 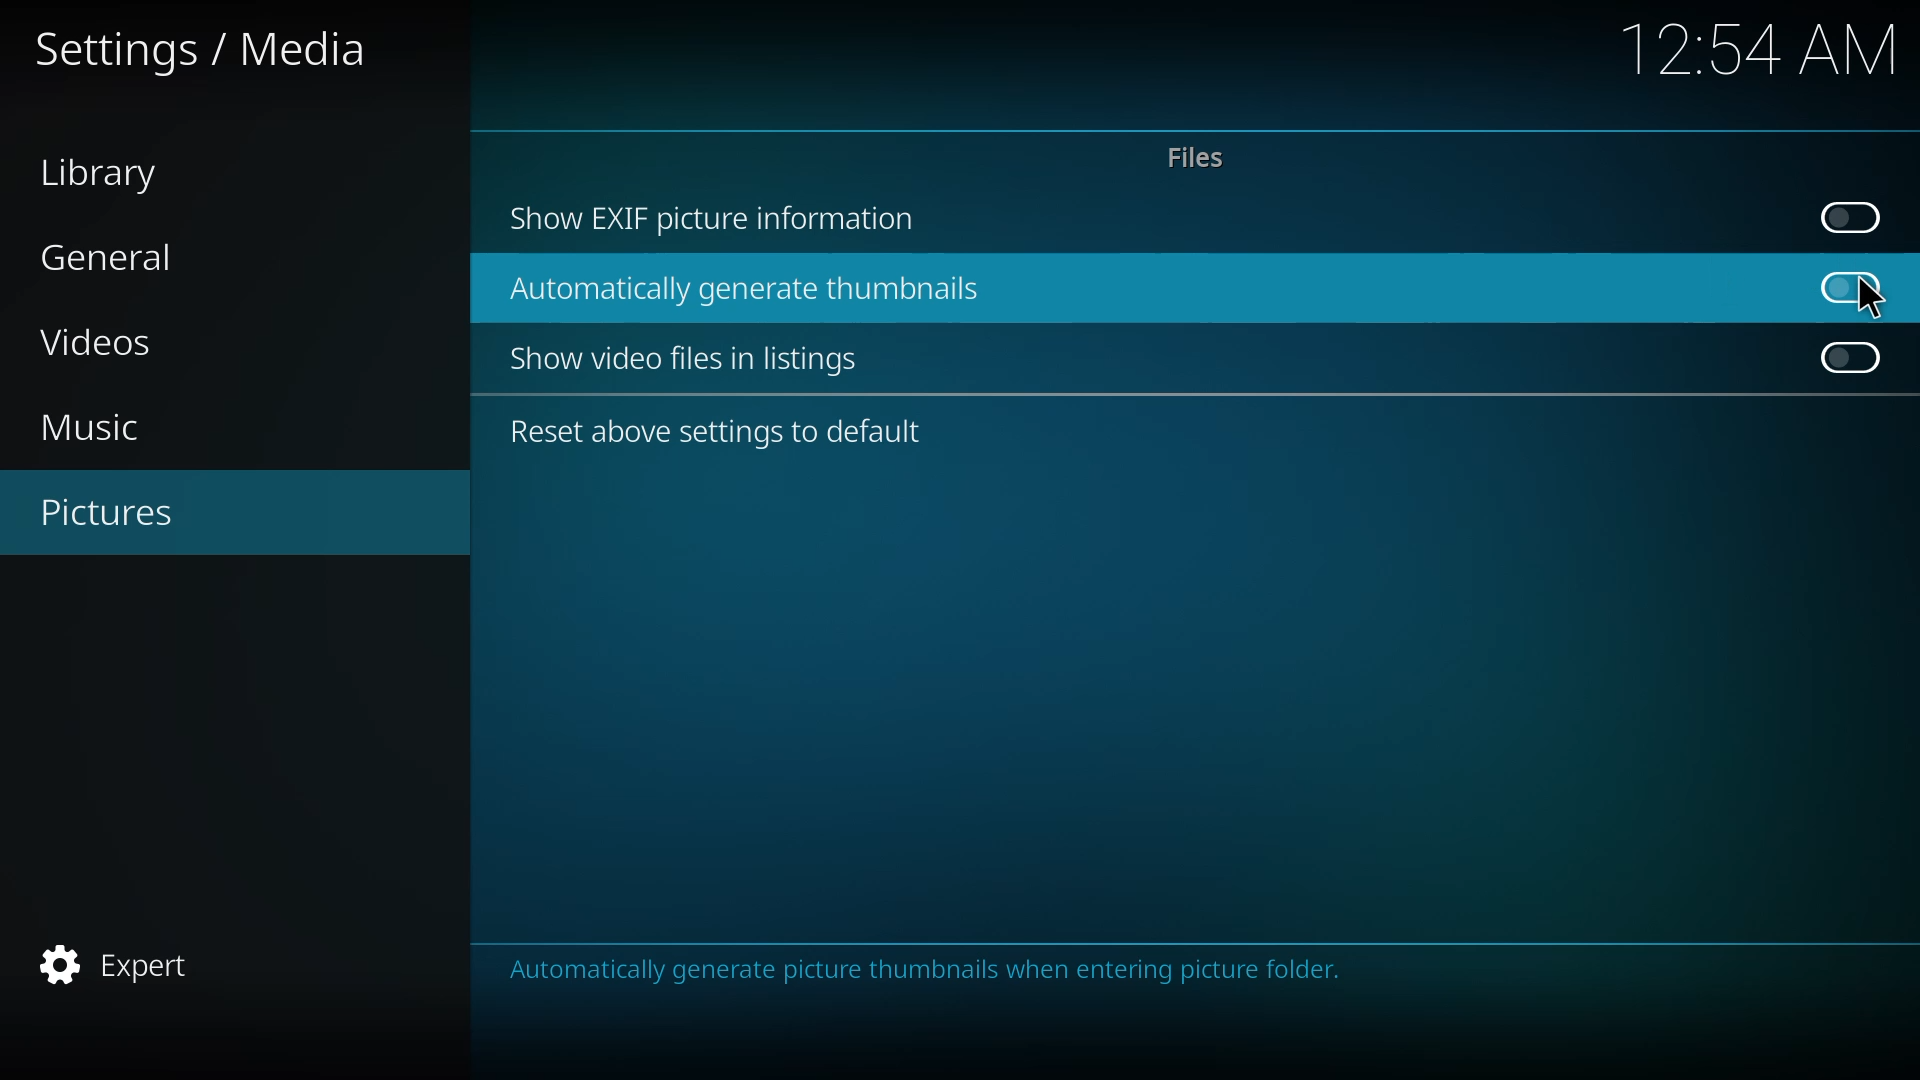 I want to click on disabled, so click(x=1849, y=287).